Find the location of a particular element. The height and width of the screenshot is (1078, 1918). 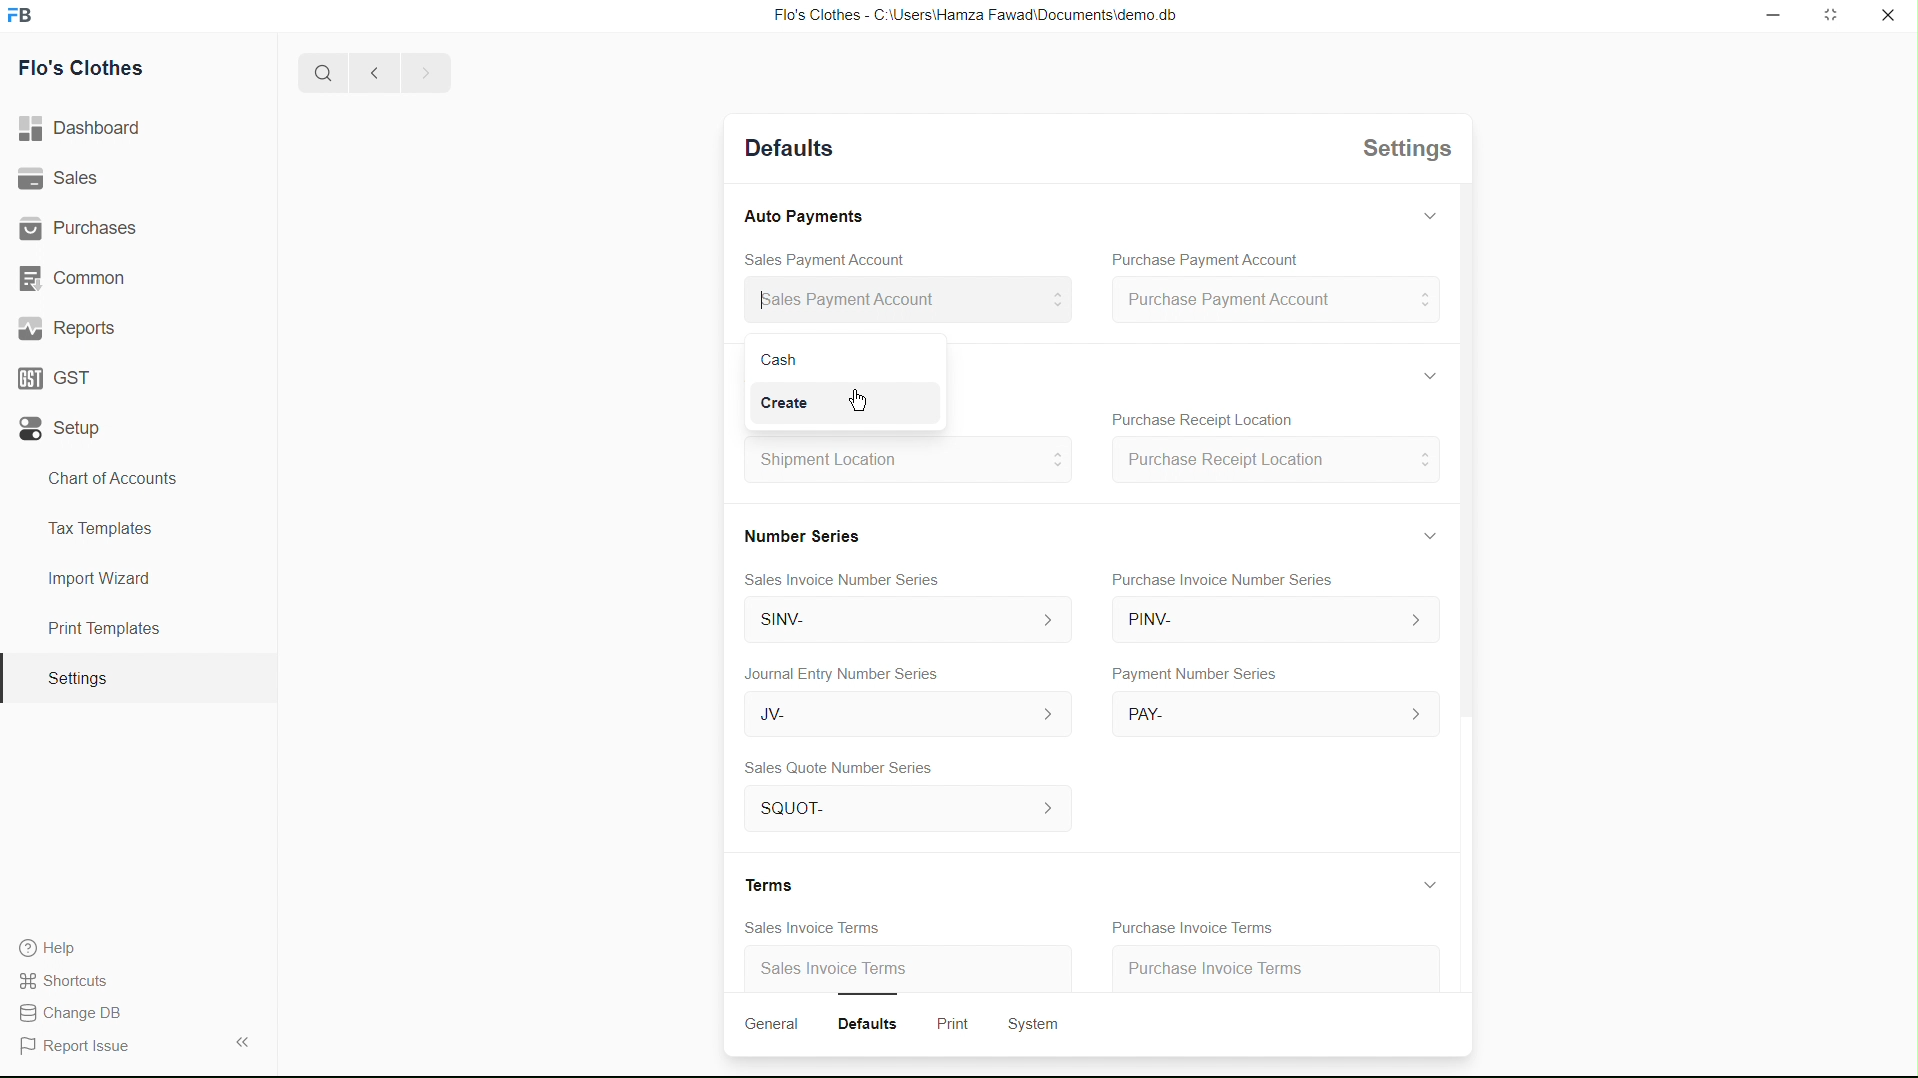

Change DB is located at coordinates (77, 1014).